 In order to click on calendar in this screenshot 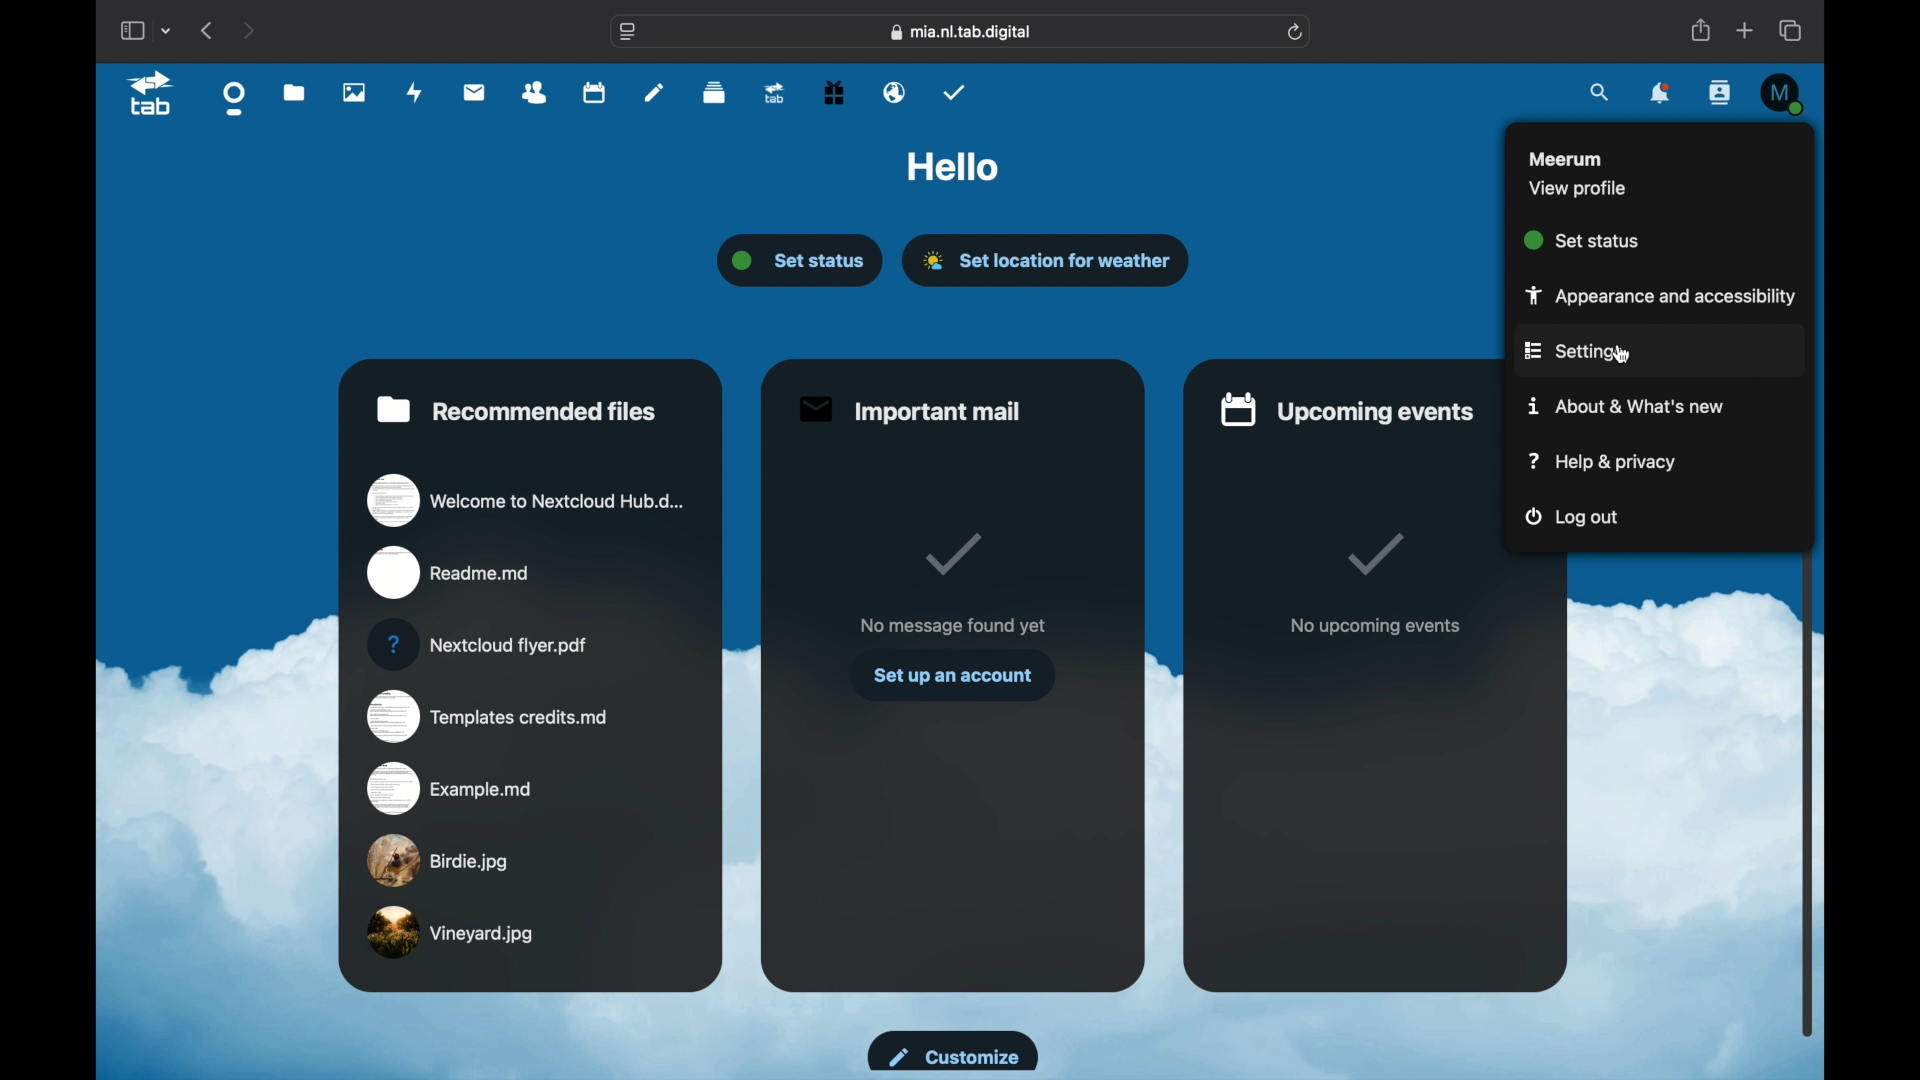, I will do `click(593, 94)`.